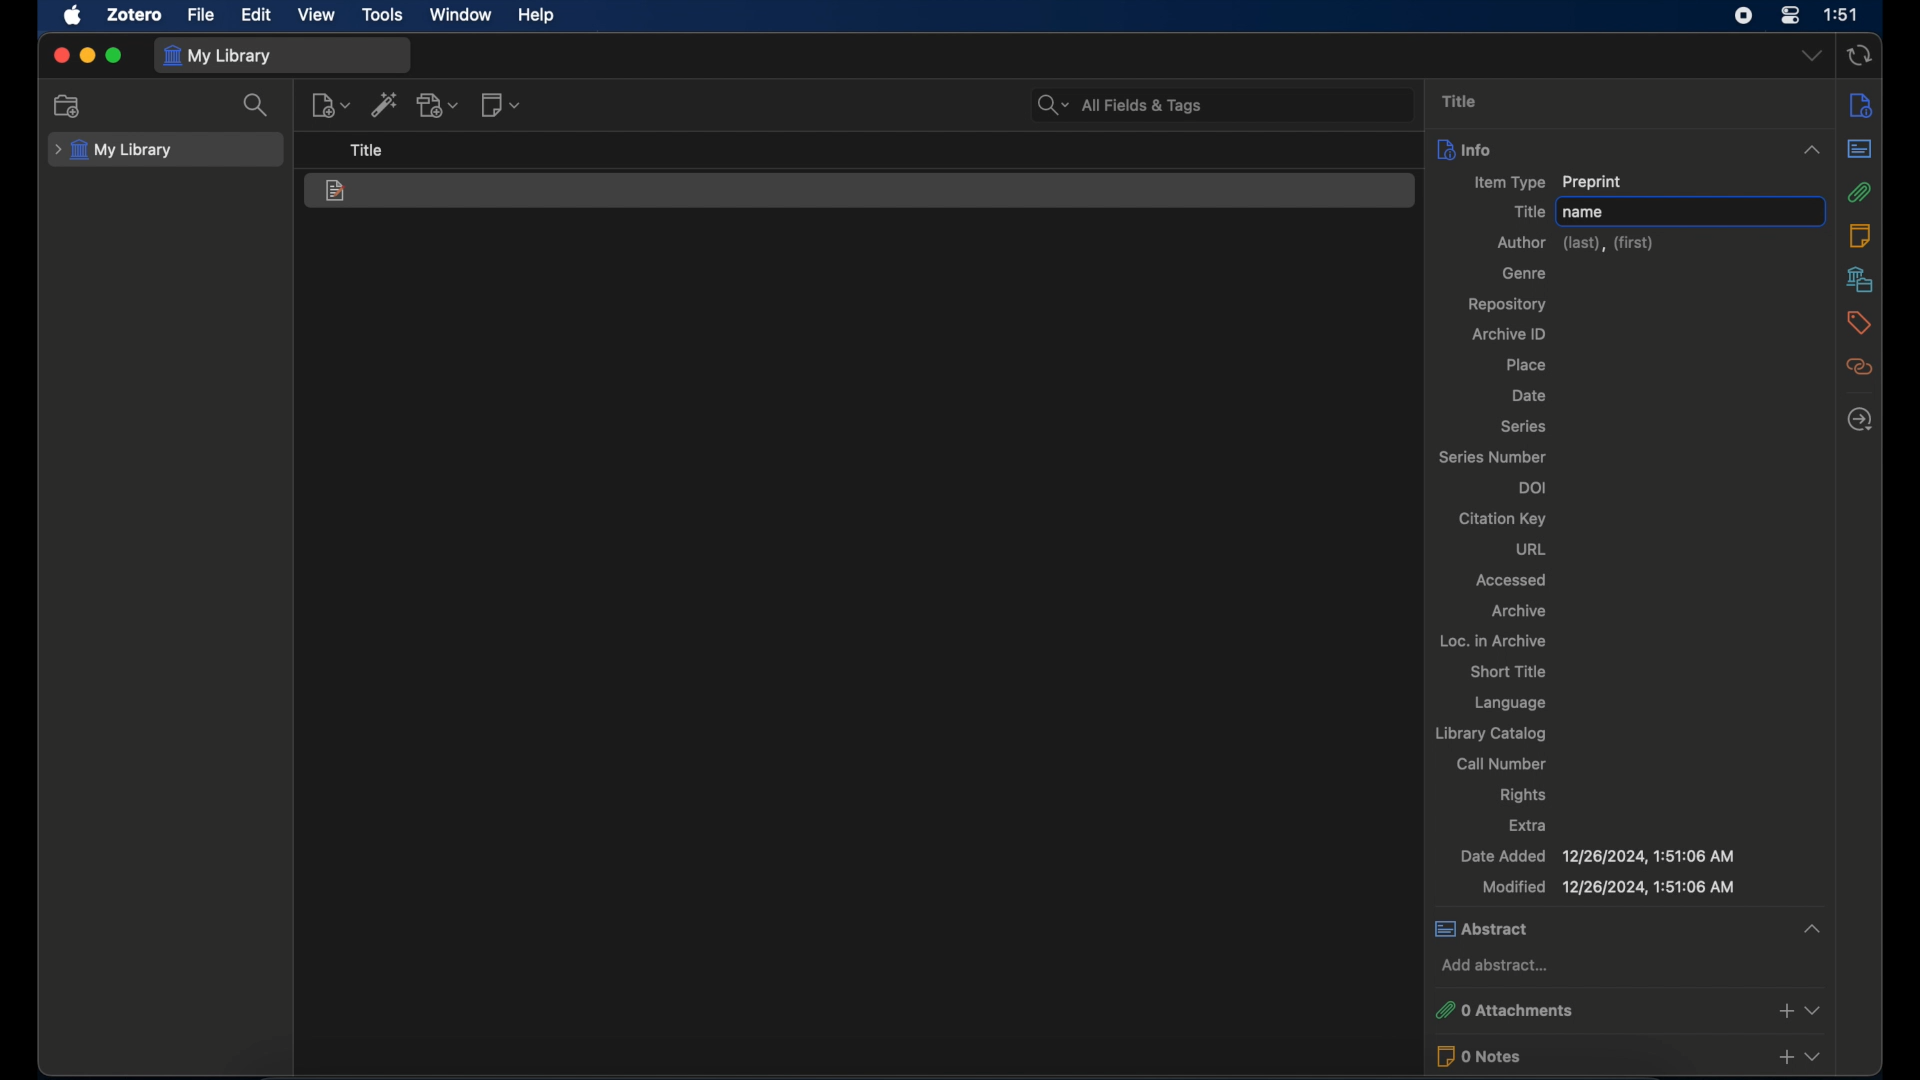  Describe the element at coordinates (1548, 182) in the screenshot. I see `item type  preprint` at that location.